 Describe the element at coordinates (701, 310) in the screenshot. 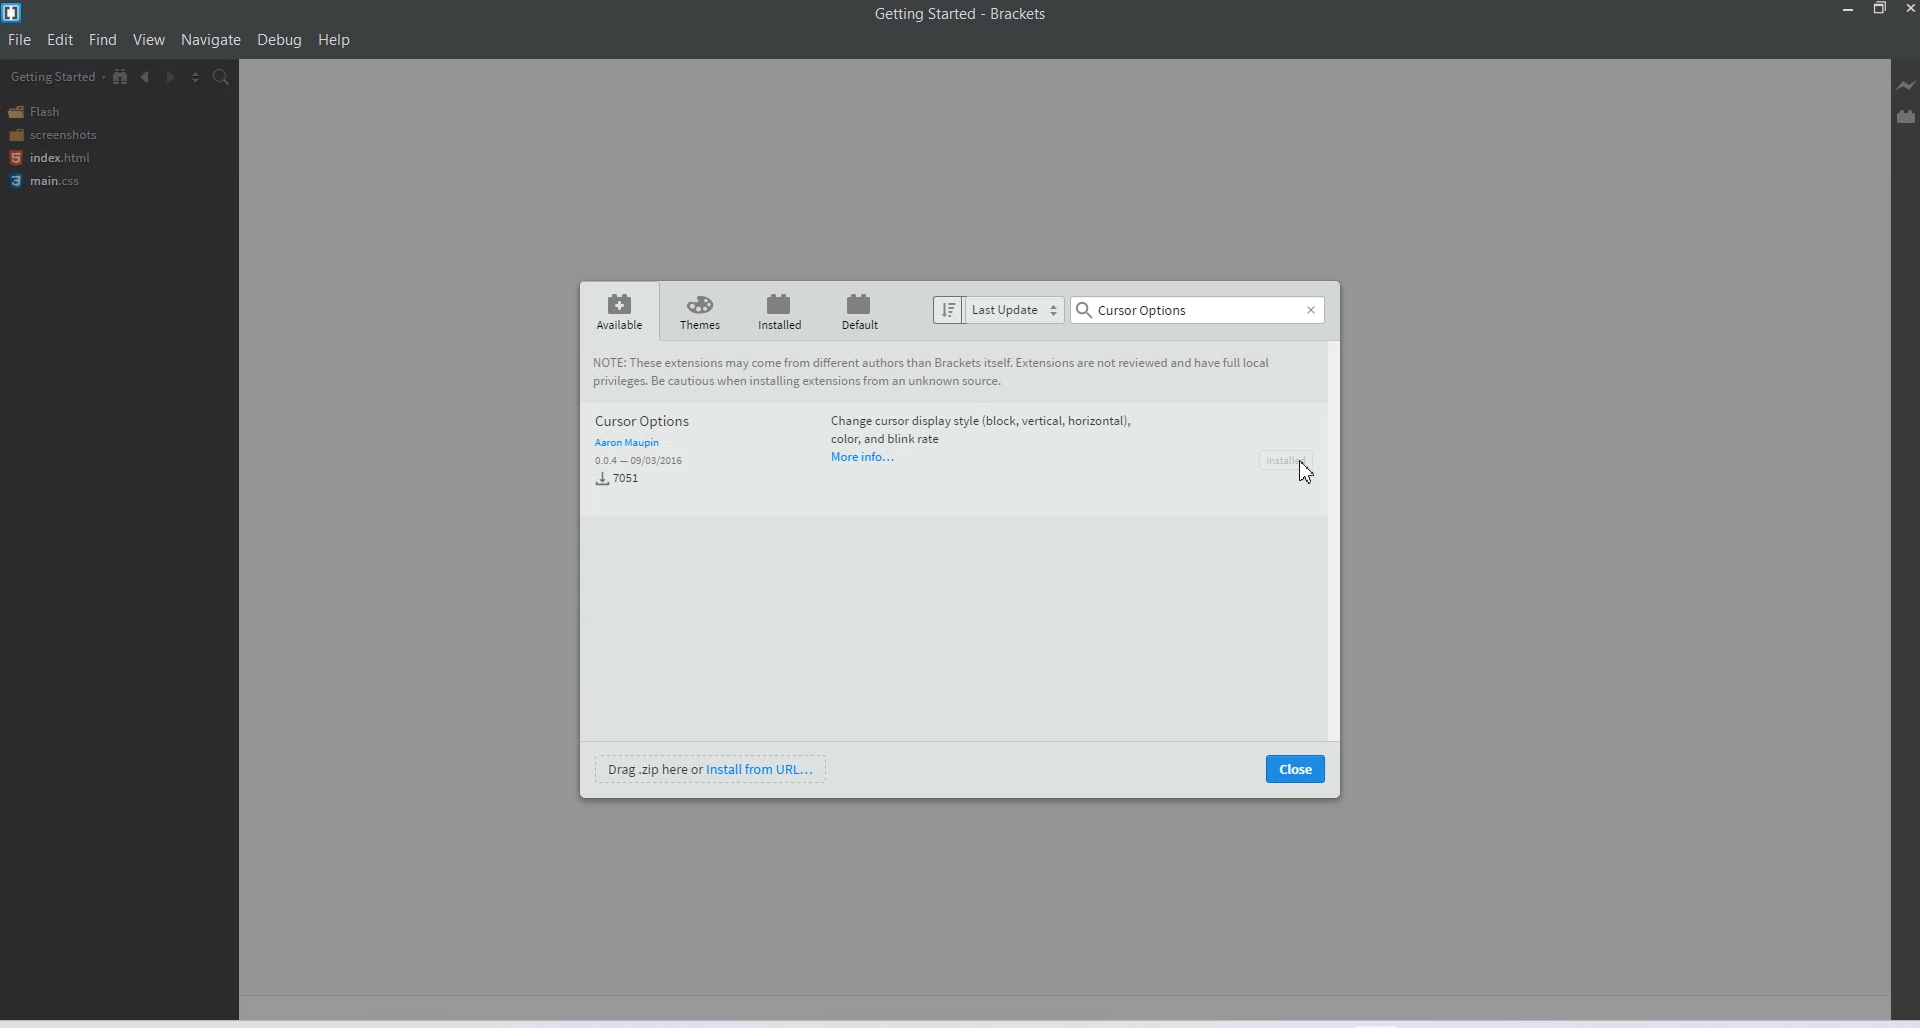

I see `themes` at that location.